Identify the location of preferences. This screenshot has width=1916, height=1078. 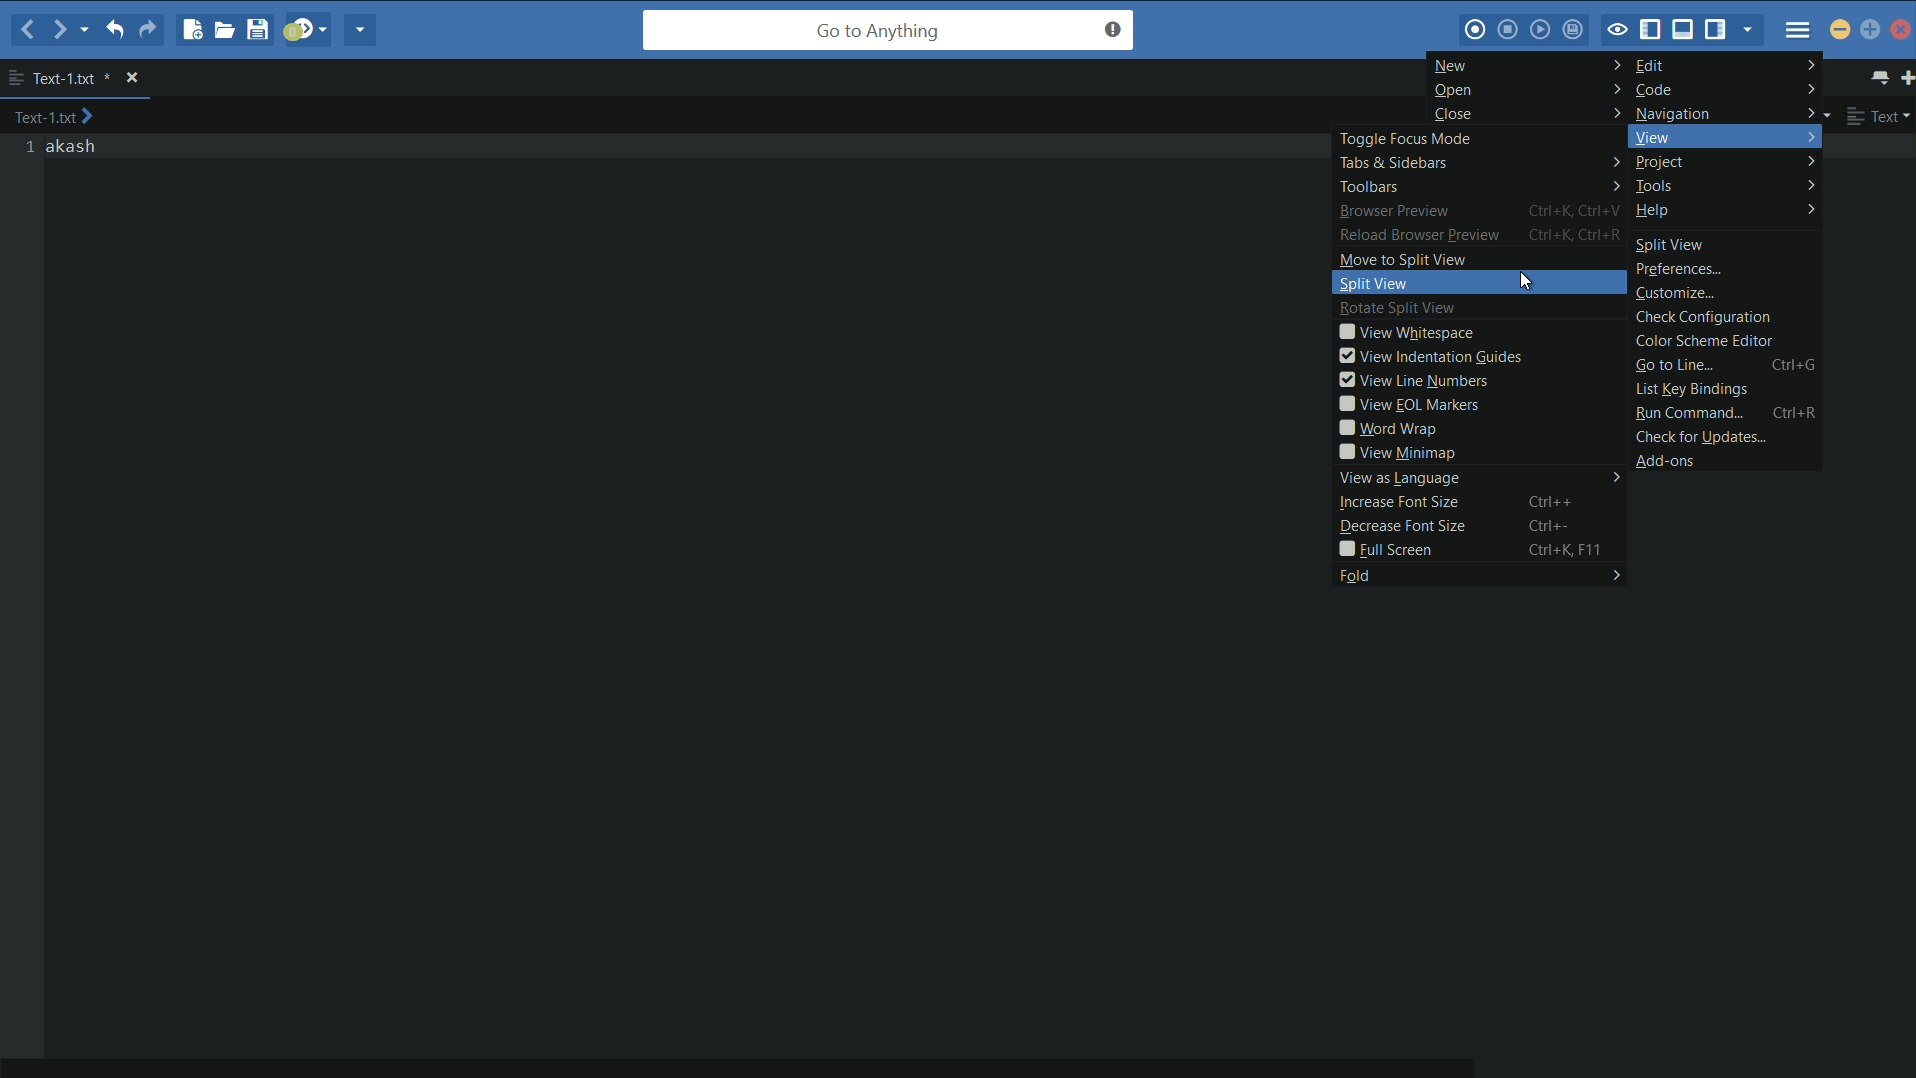
(1728, 271).